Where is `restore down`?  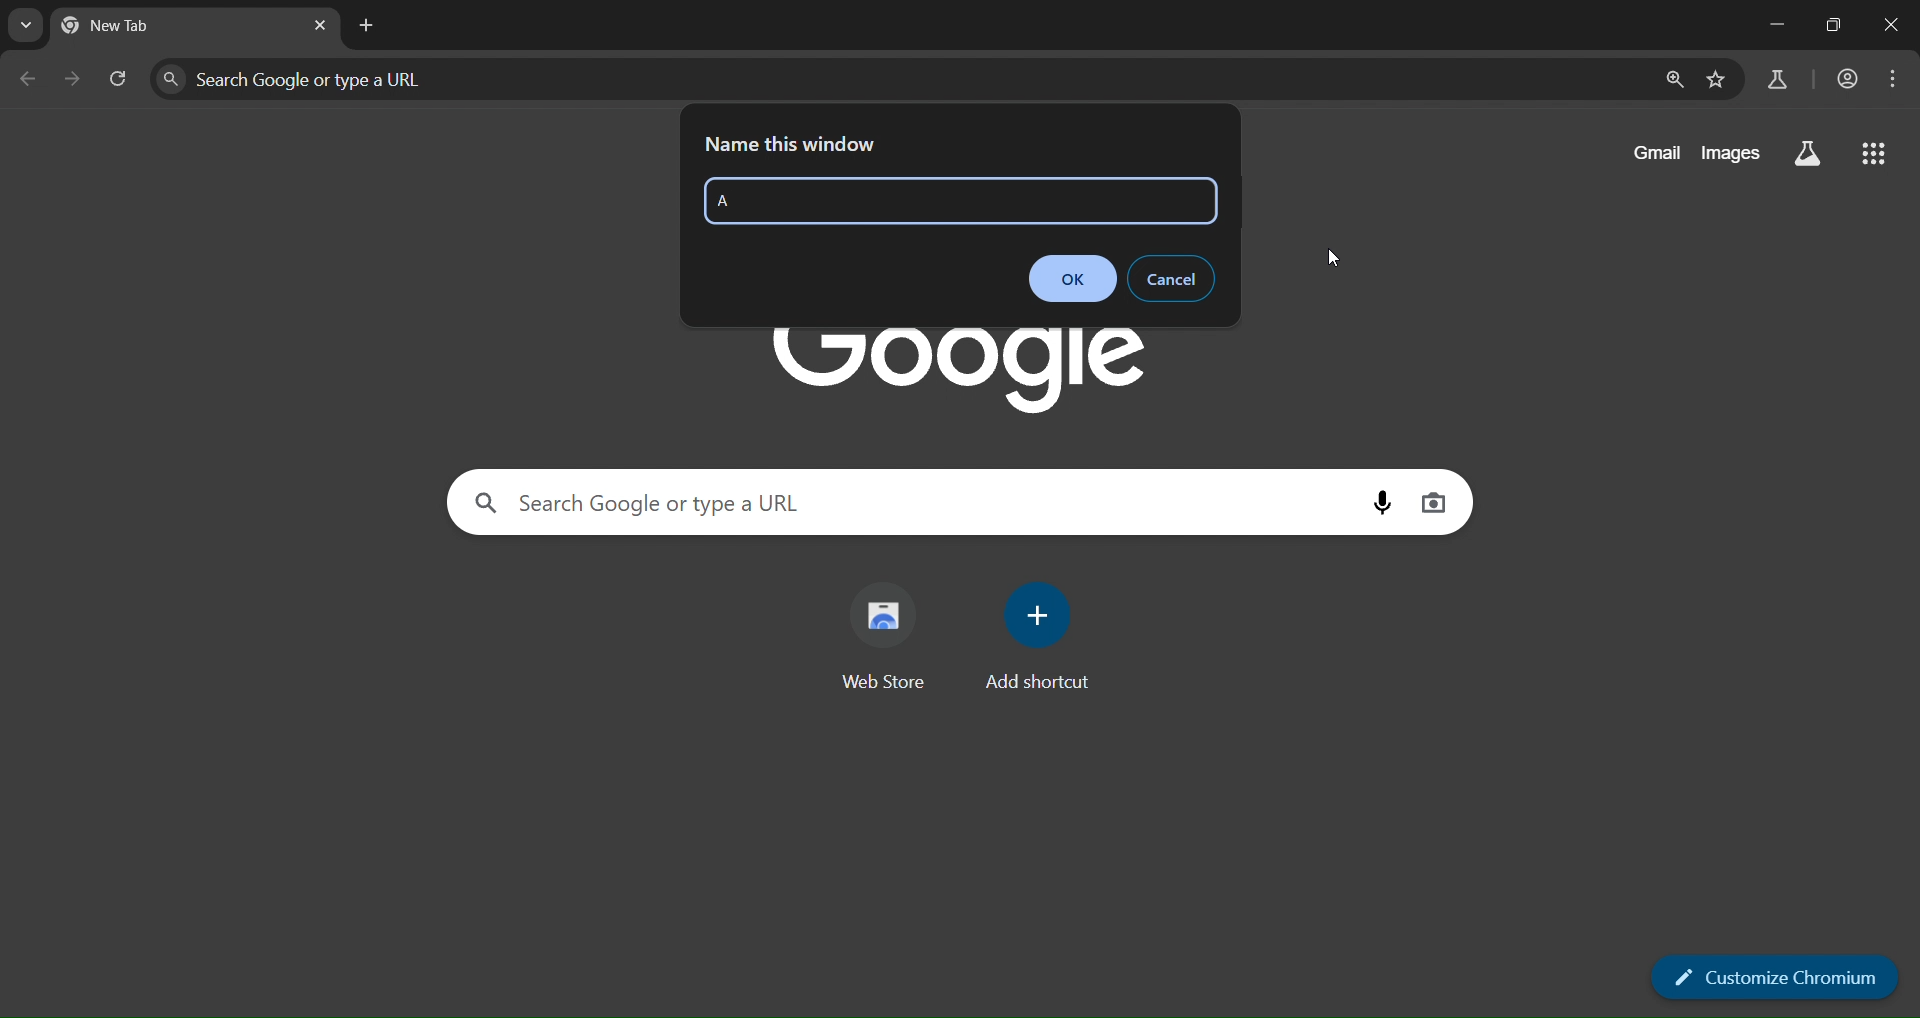
restore down is located at coordinates (1839, 27).